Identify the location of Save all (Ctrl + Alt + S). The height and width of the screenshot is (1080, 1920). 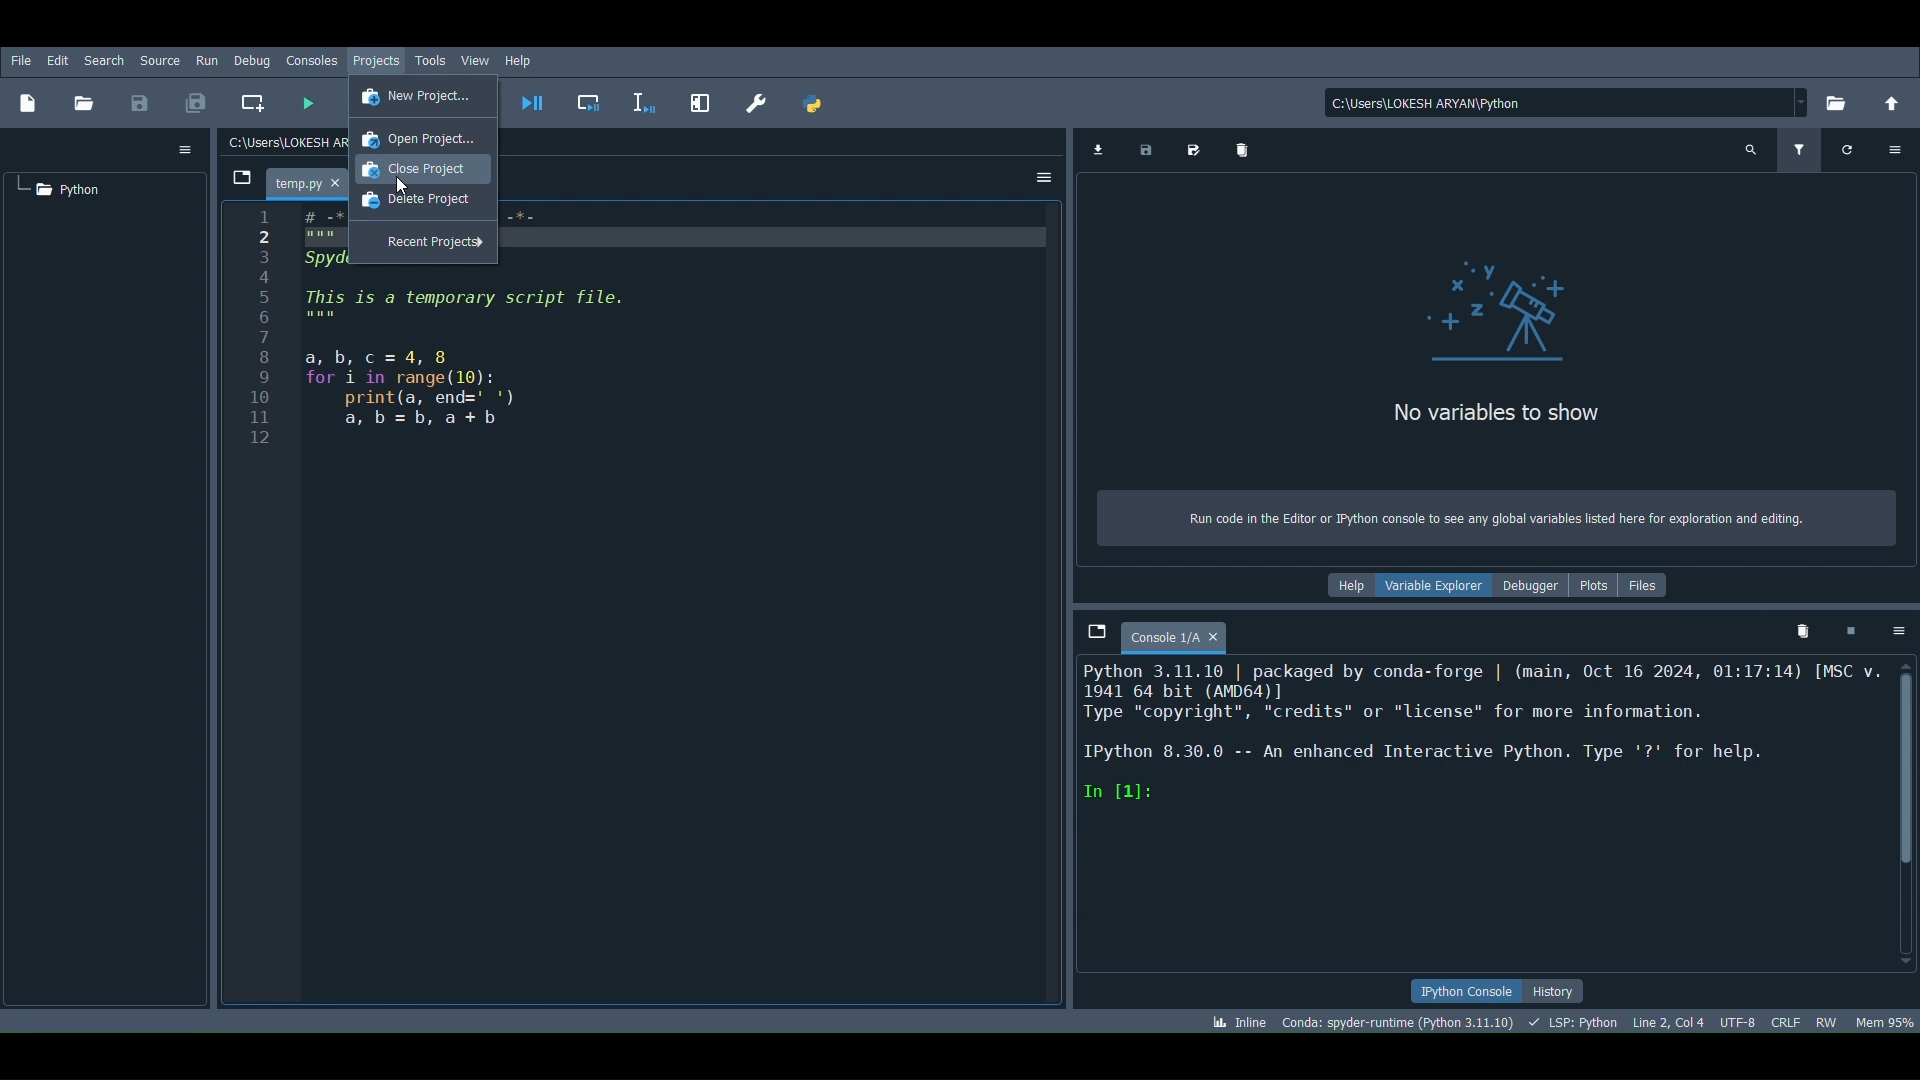
(202, 100).